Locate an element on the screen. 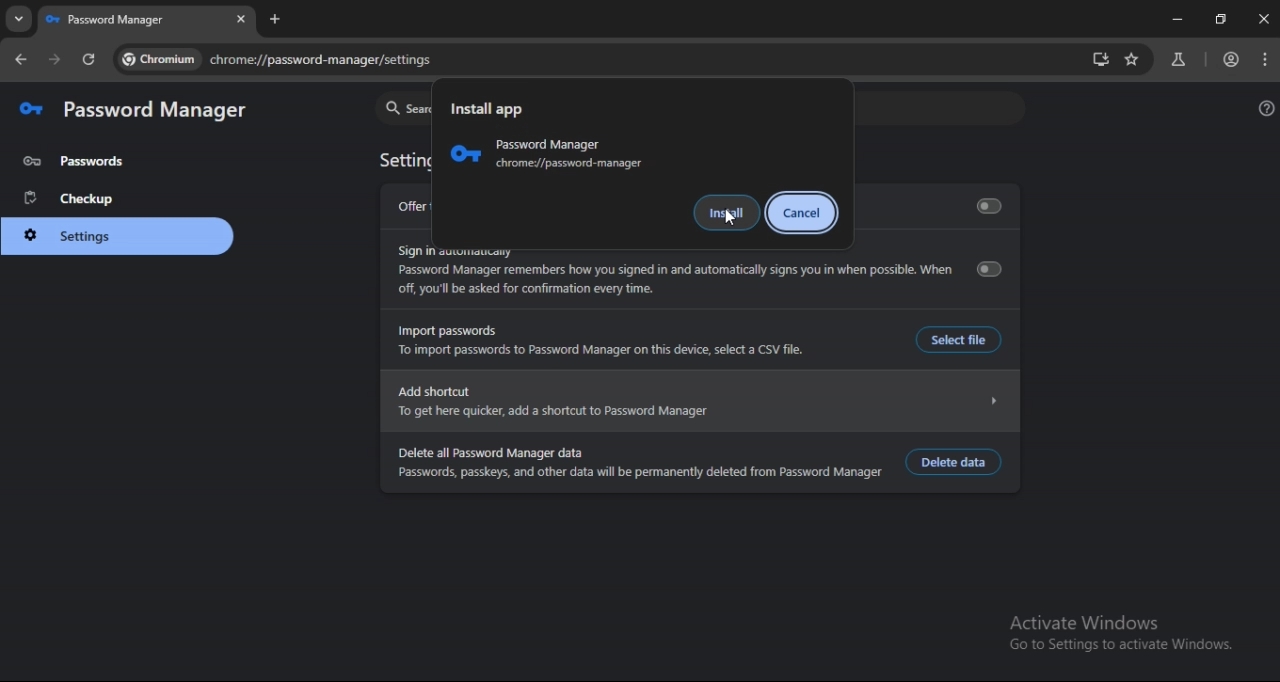 This screenshot has width=1280, height=682. go forward one page is located at coordinates (58, 60).